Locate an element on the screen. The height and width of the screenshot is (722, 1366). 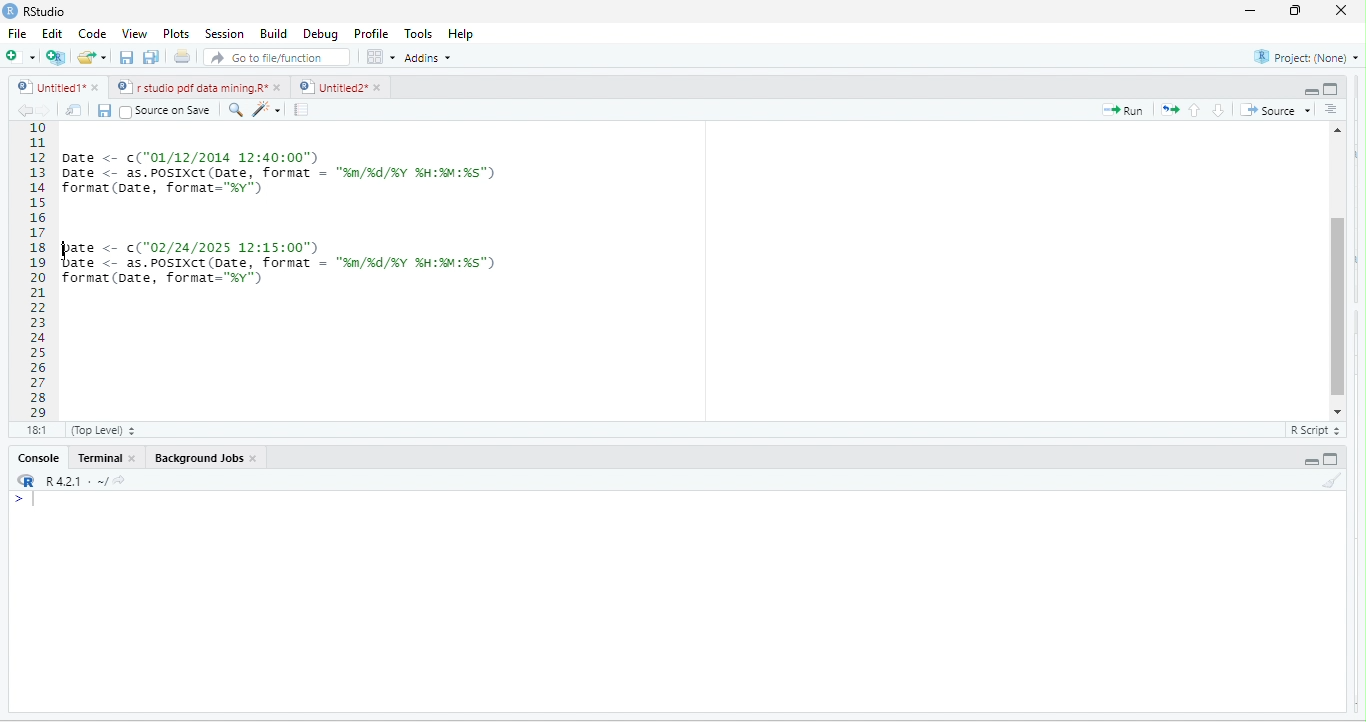
typing cursor is located at coordinates (35, 507).